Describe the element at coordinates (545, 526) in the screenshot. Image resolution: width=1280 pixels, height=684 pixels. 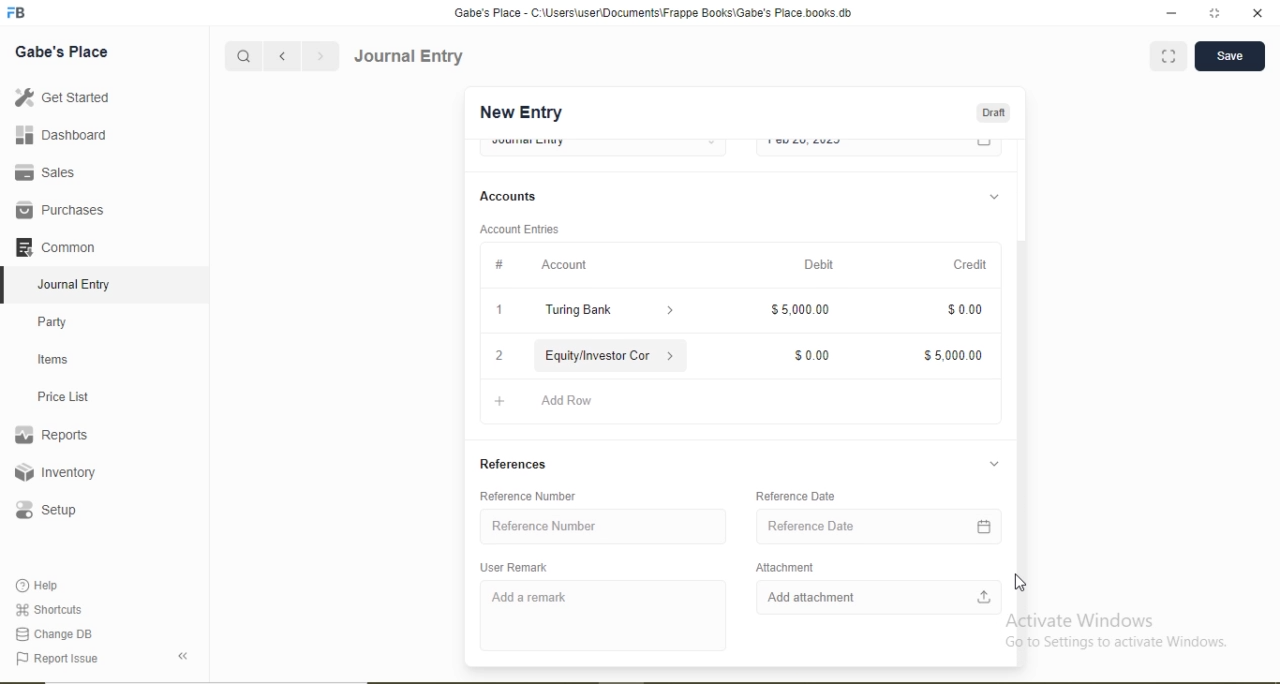
I see `Reference Number` at that location.